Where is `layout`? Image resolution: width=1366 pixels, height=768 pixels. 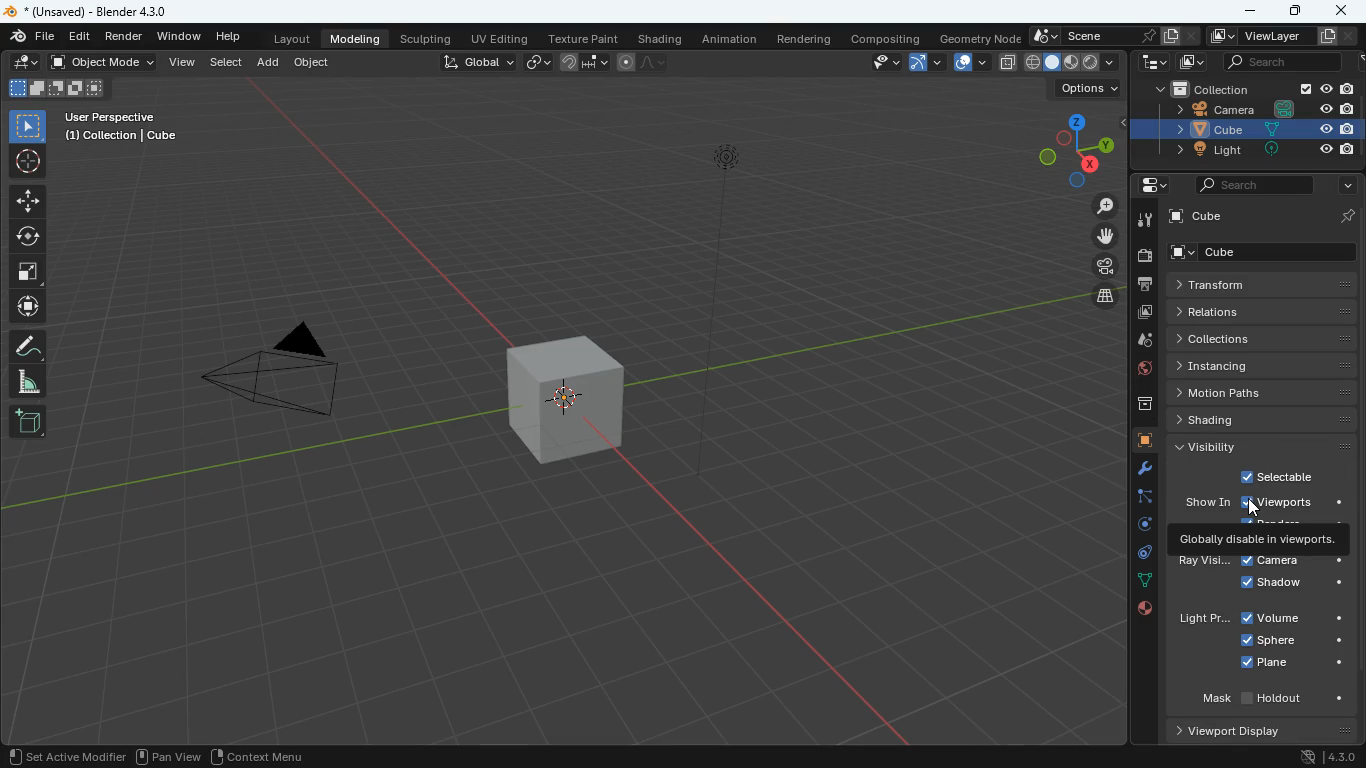
layout is located at coordinates (285, 38).